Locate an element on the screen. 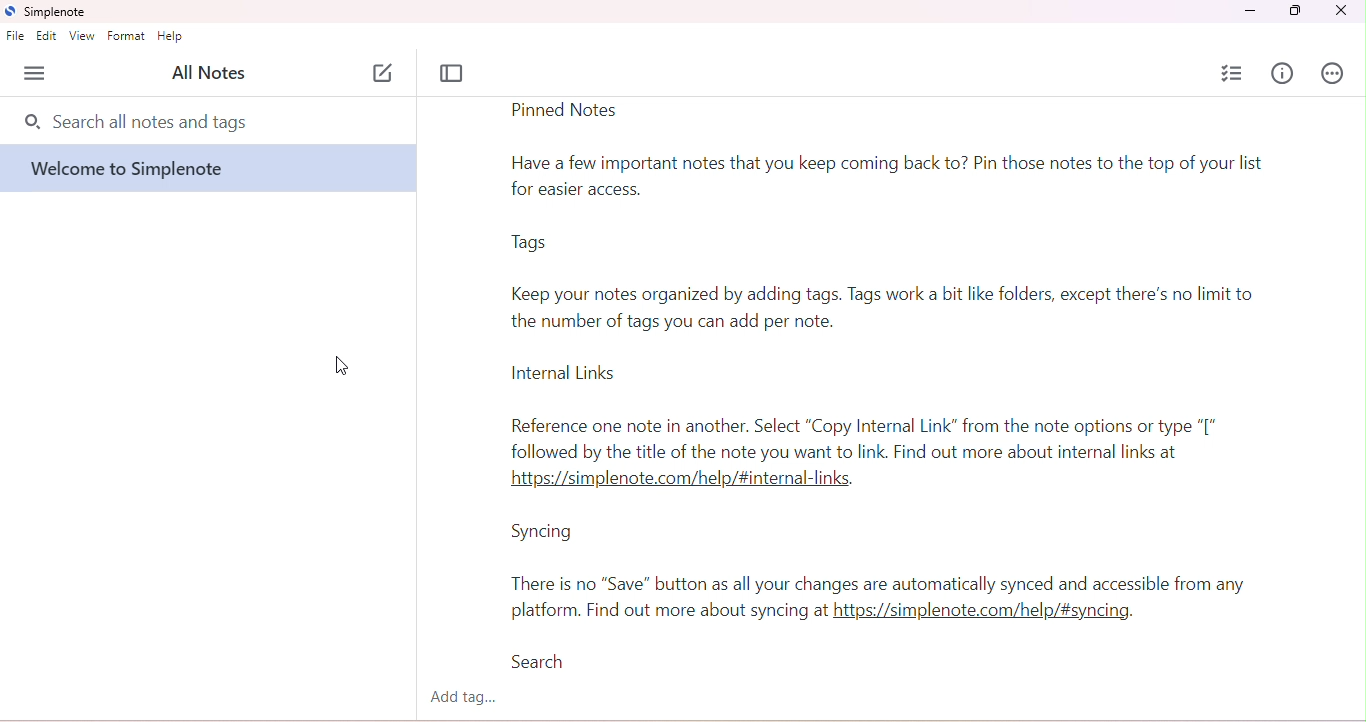 This screenshot has width=1366, height=722. actions is located at coordinates (1331, 73).